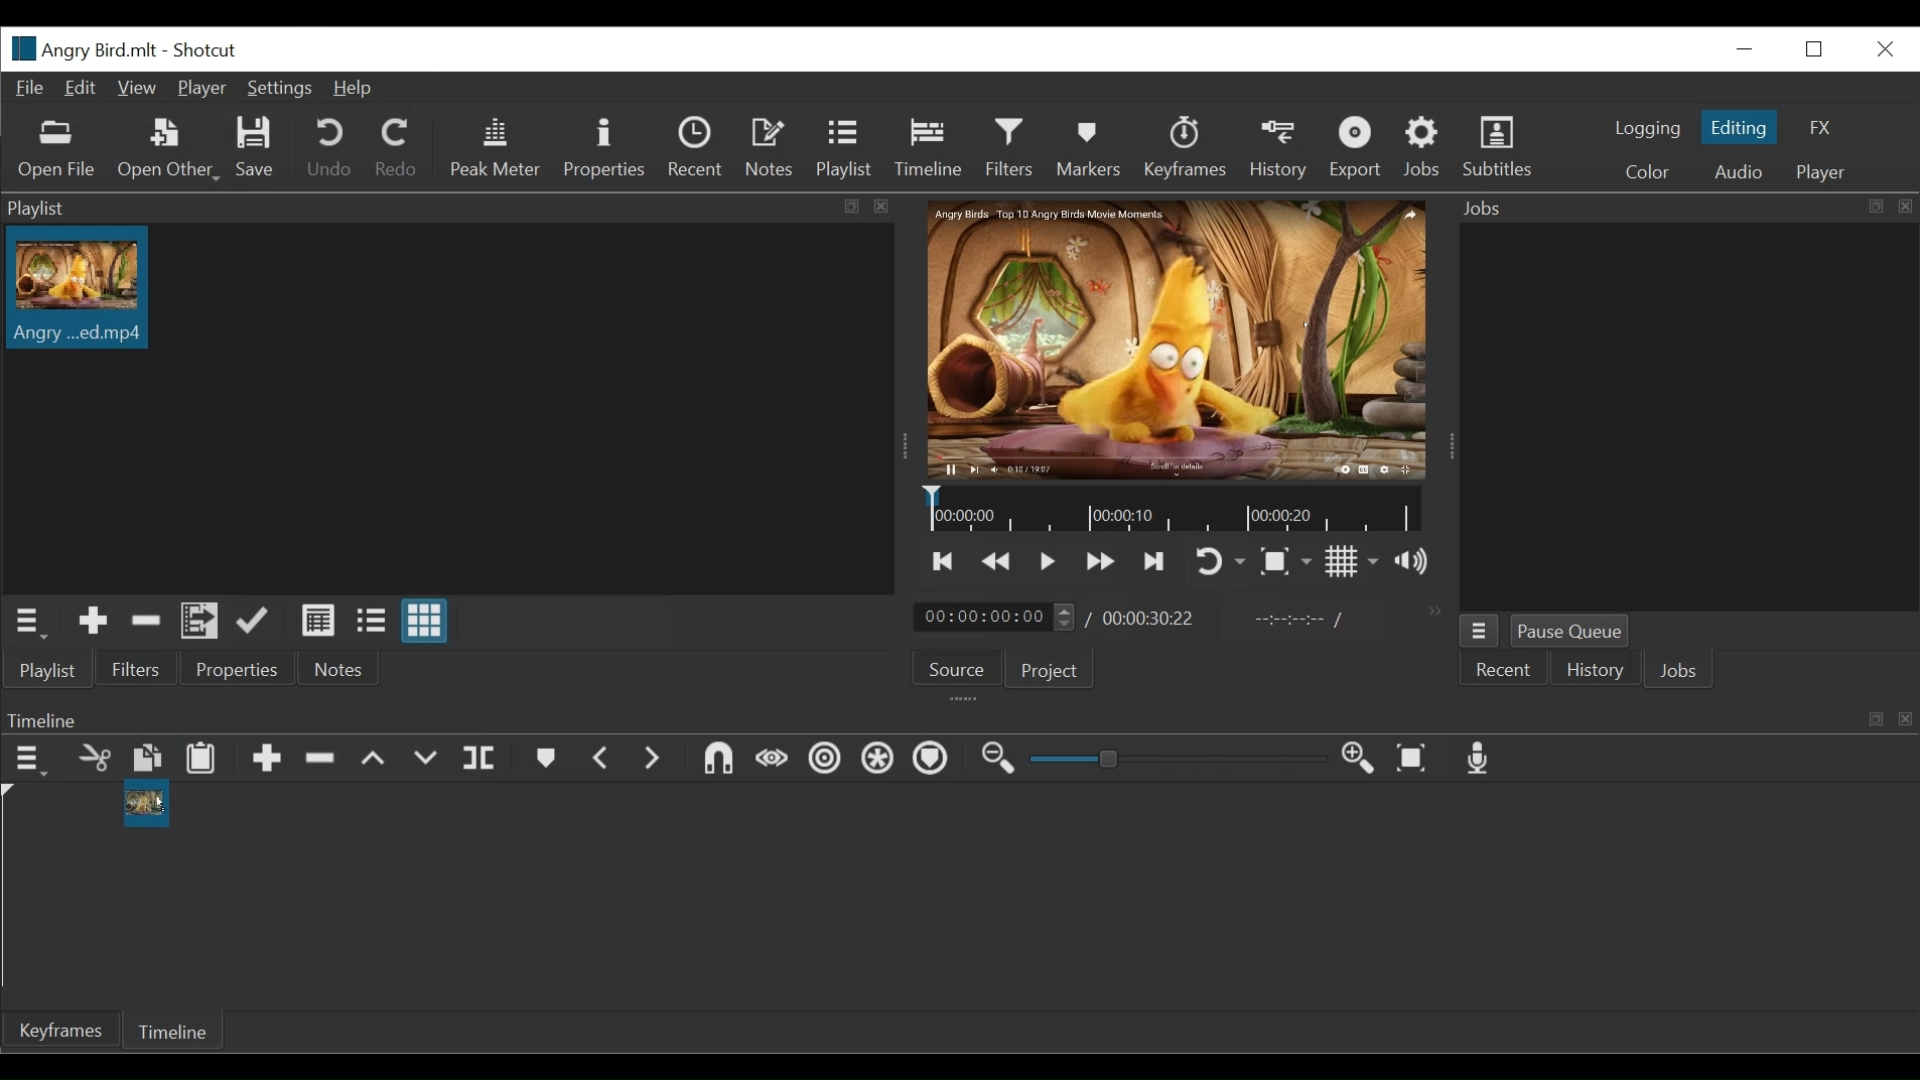 The width and height of the screenshot is (1920, 1080). I want to click on Jobs, so click(1682, 673).